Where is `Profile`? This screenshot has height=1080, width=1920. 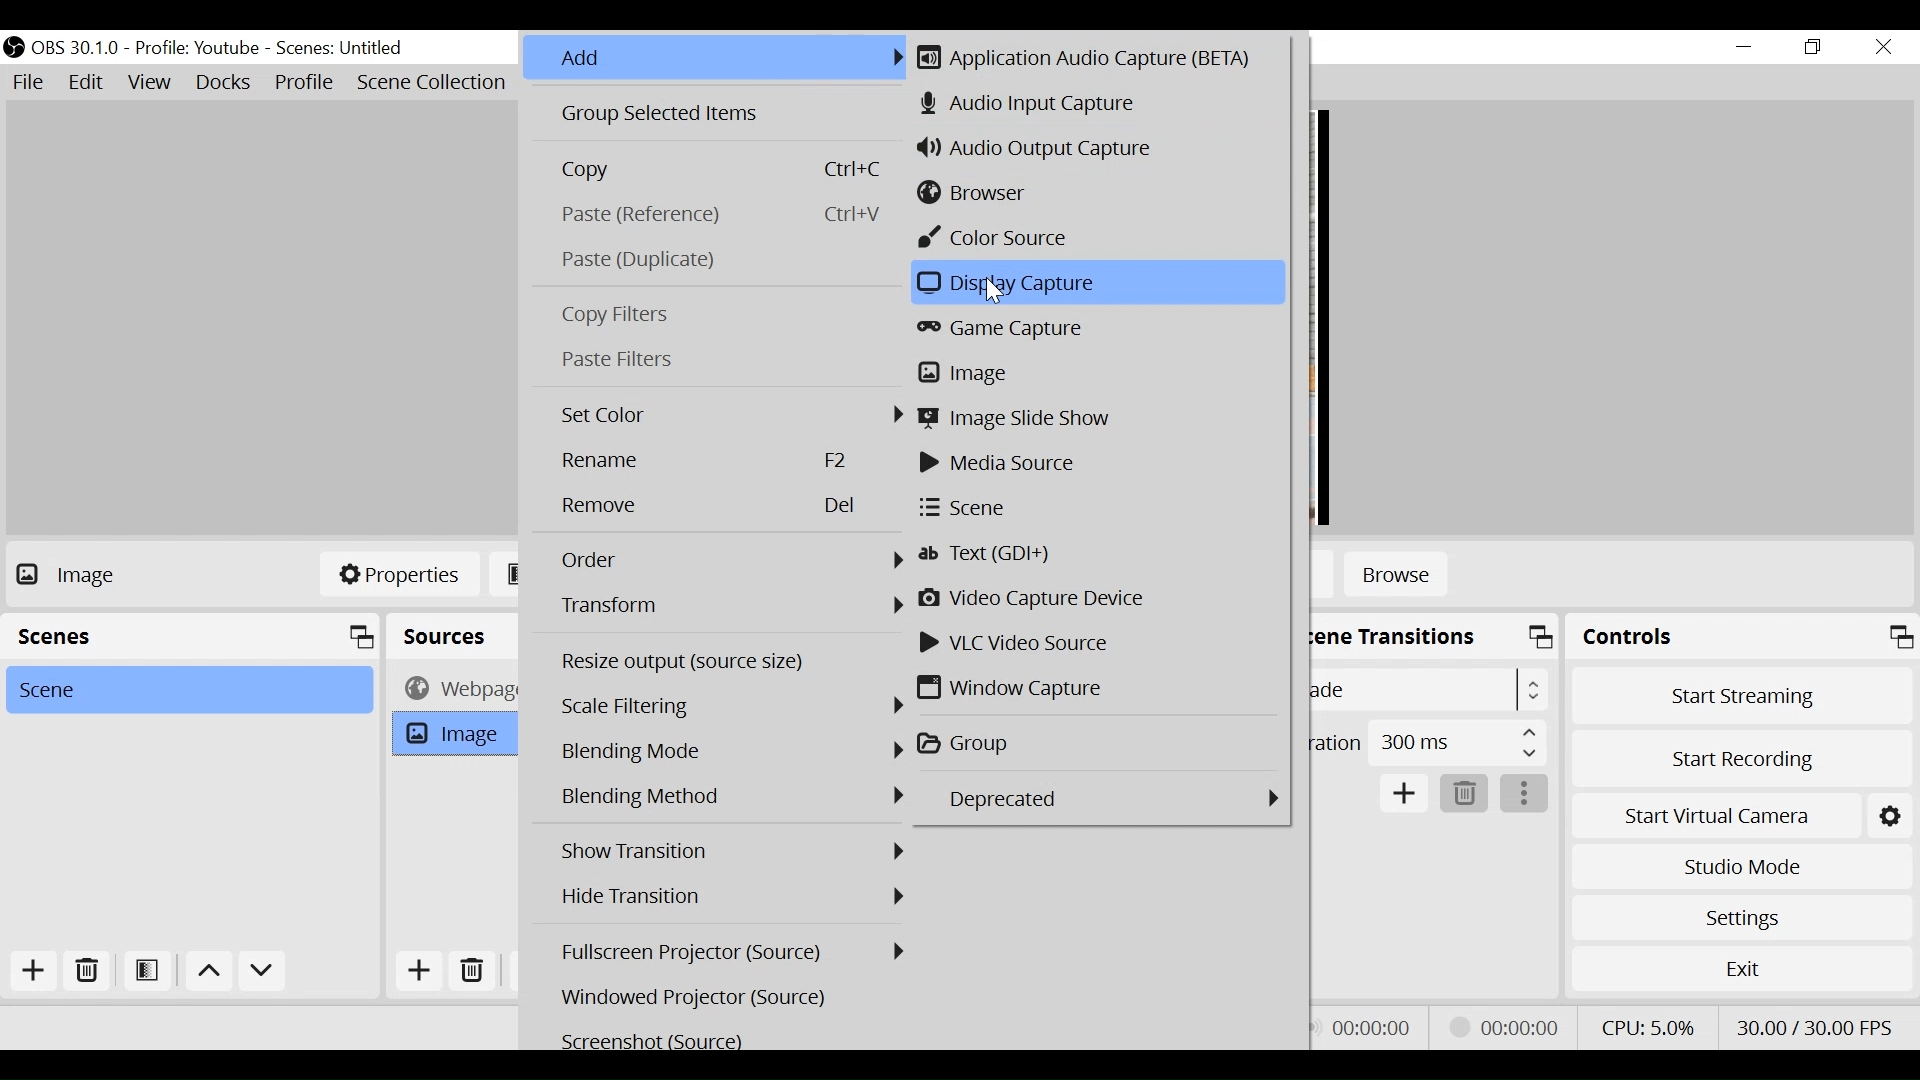
Profile is located at coordinates (305, 84).